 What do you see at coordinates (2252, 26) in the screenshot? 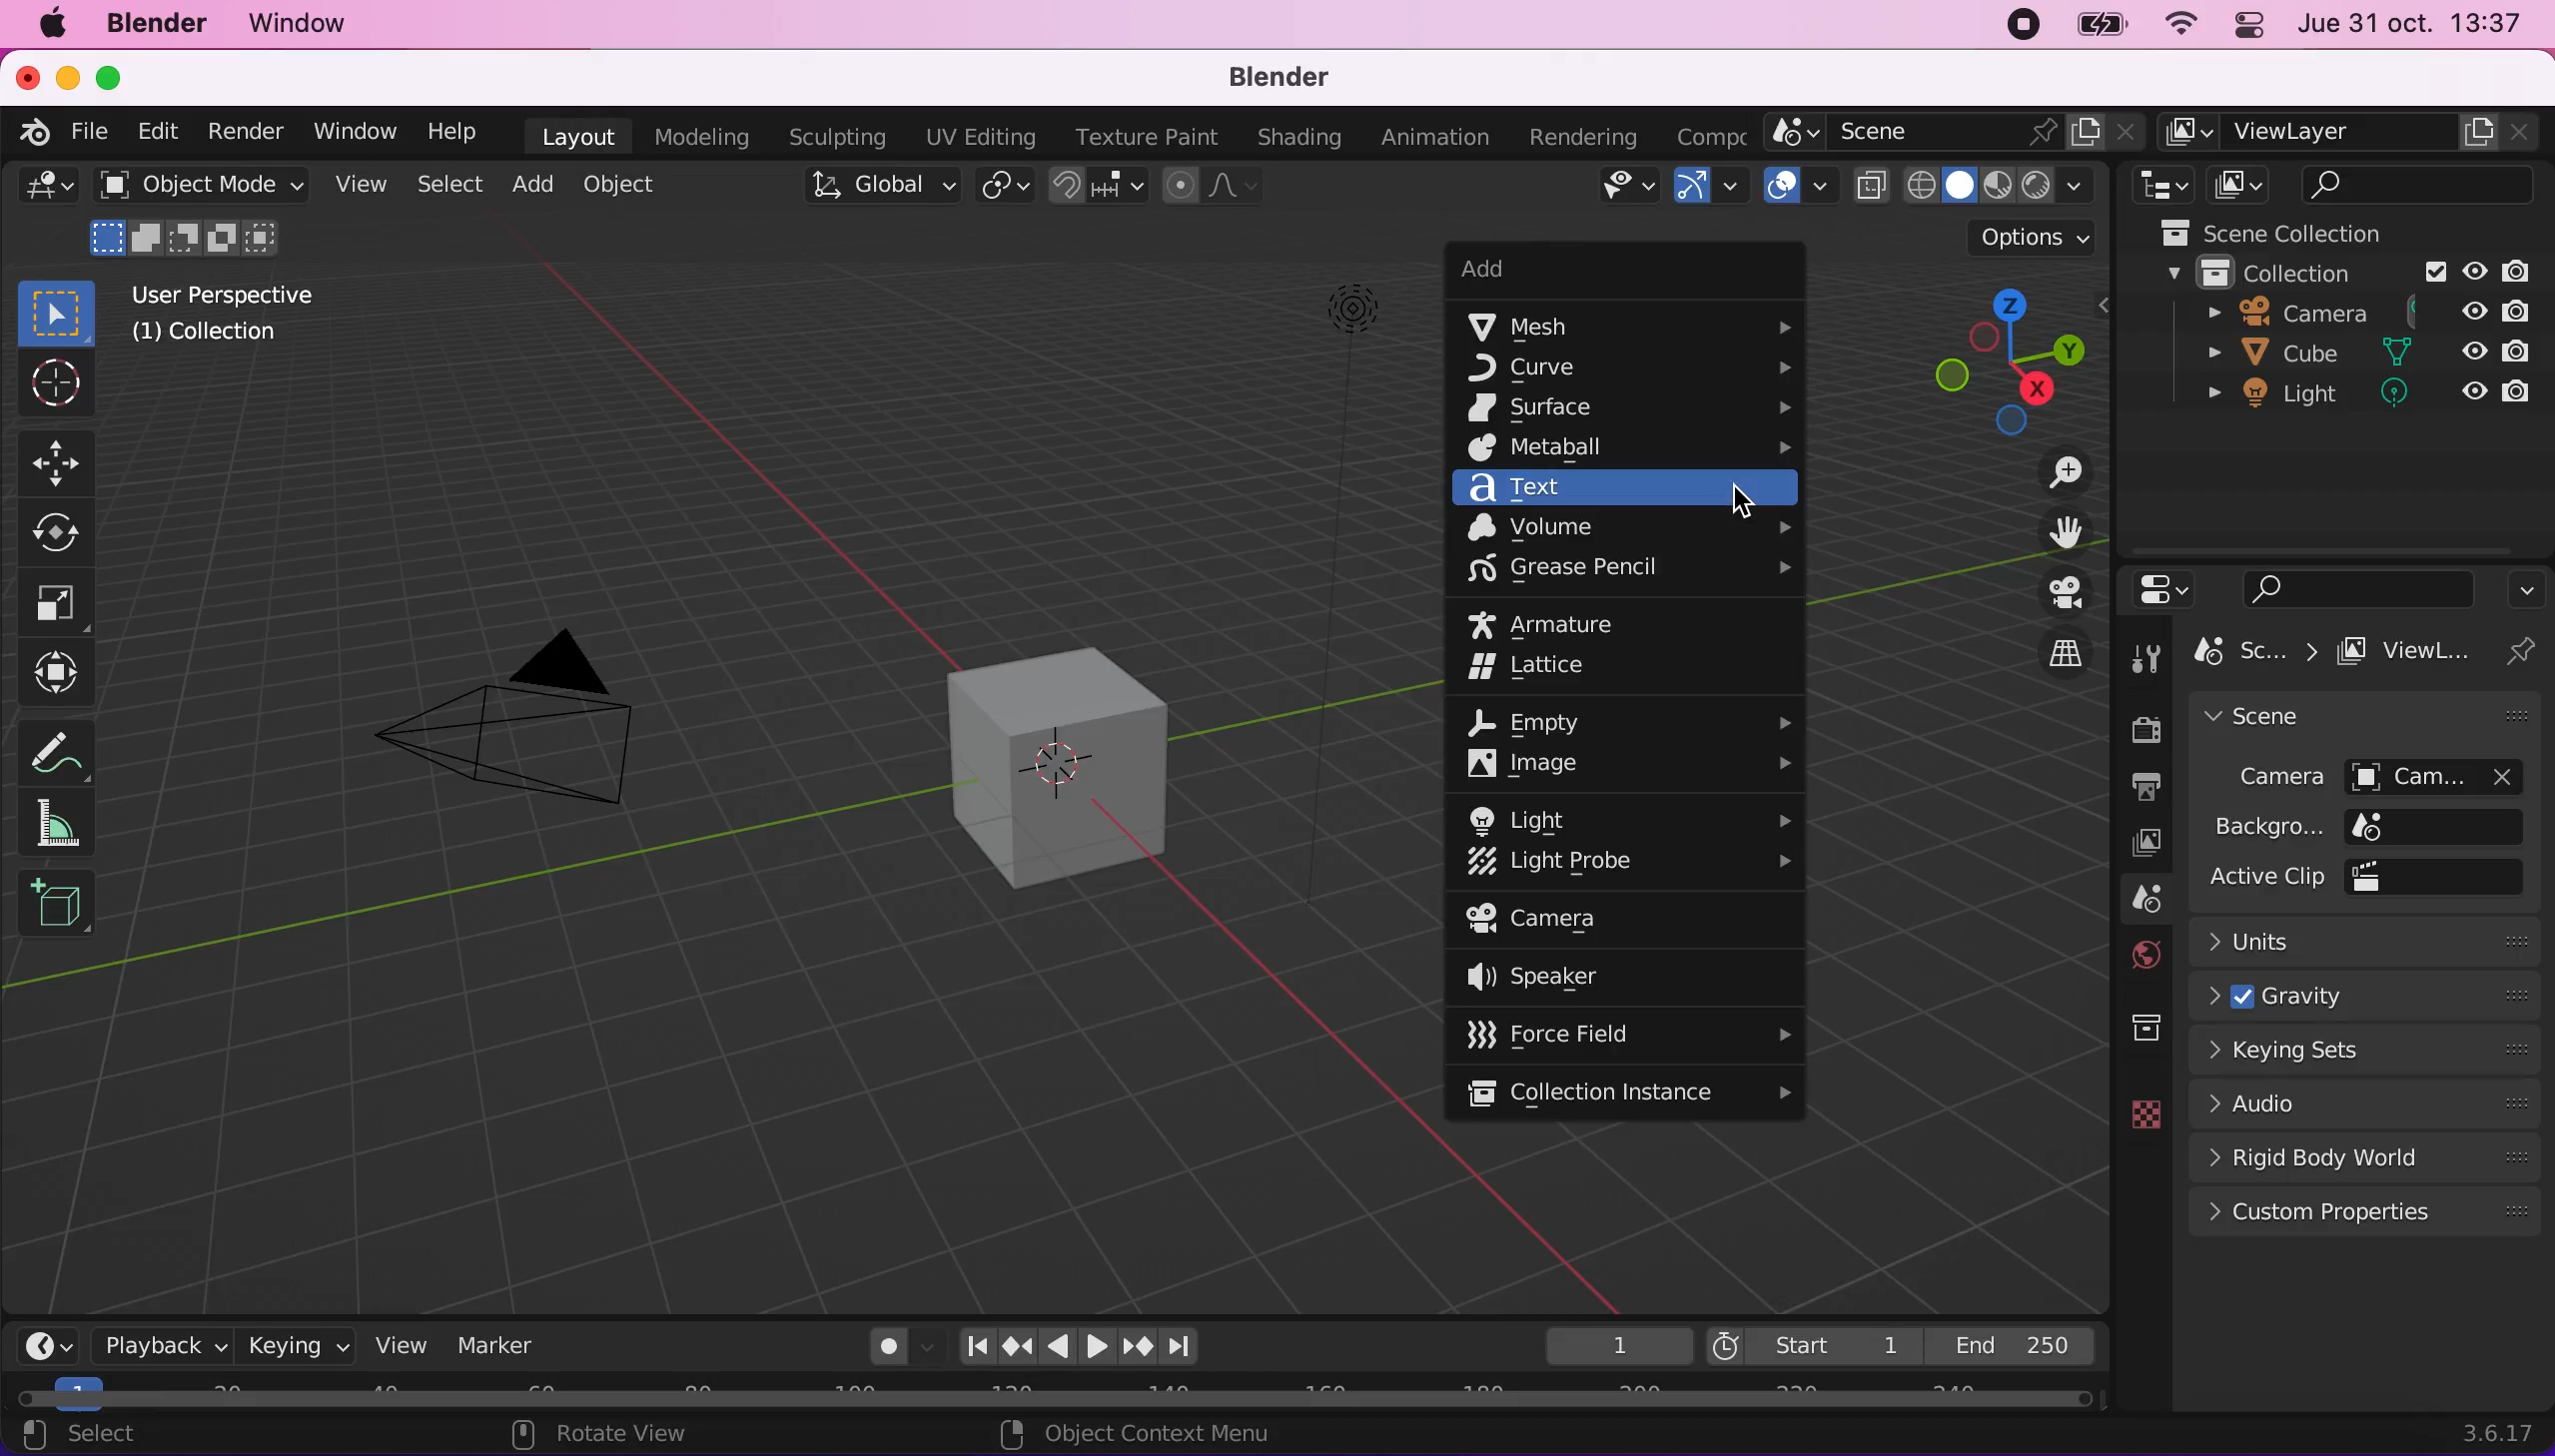
I see `panel control` at bounding box center [2252, 26].